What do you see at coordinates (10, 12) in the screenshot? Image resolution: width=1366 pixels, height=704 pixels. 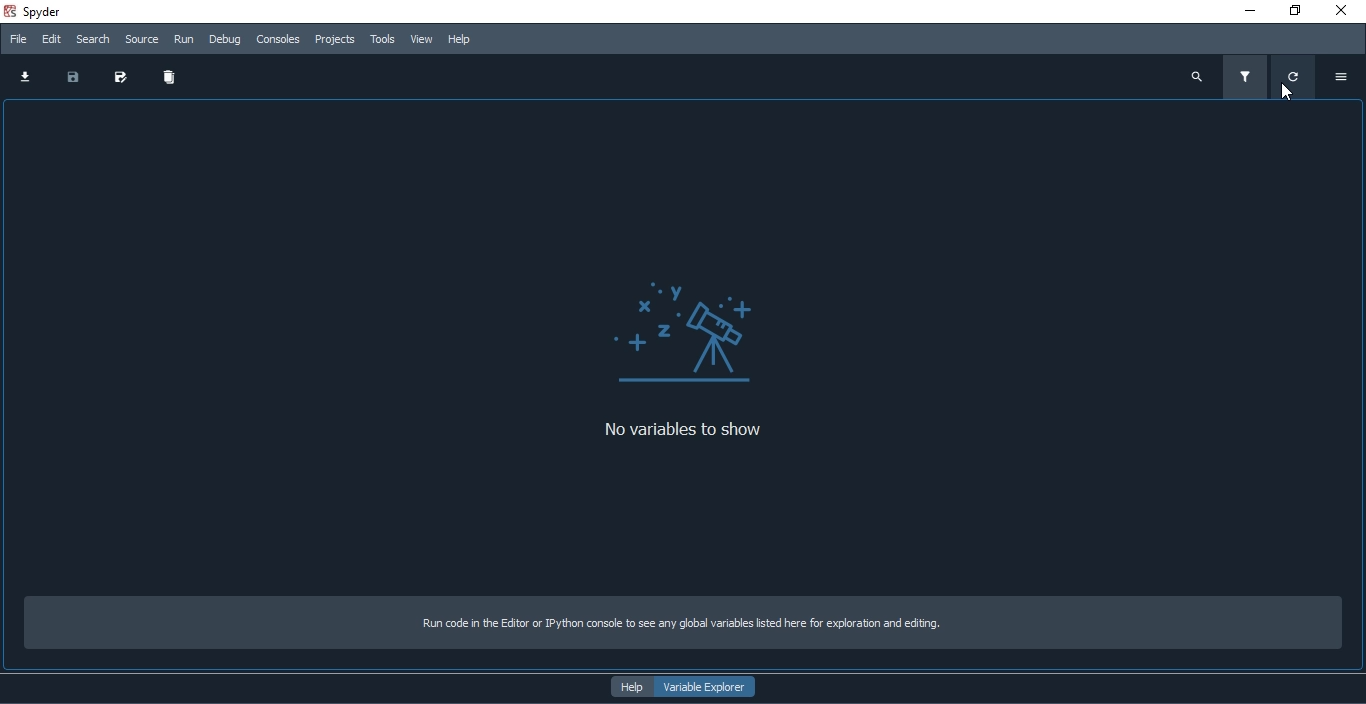 I see `spyder logo` at bounding box center [10, 12].